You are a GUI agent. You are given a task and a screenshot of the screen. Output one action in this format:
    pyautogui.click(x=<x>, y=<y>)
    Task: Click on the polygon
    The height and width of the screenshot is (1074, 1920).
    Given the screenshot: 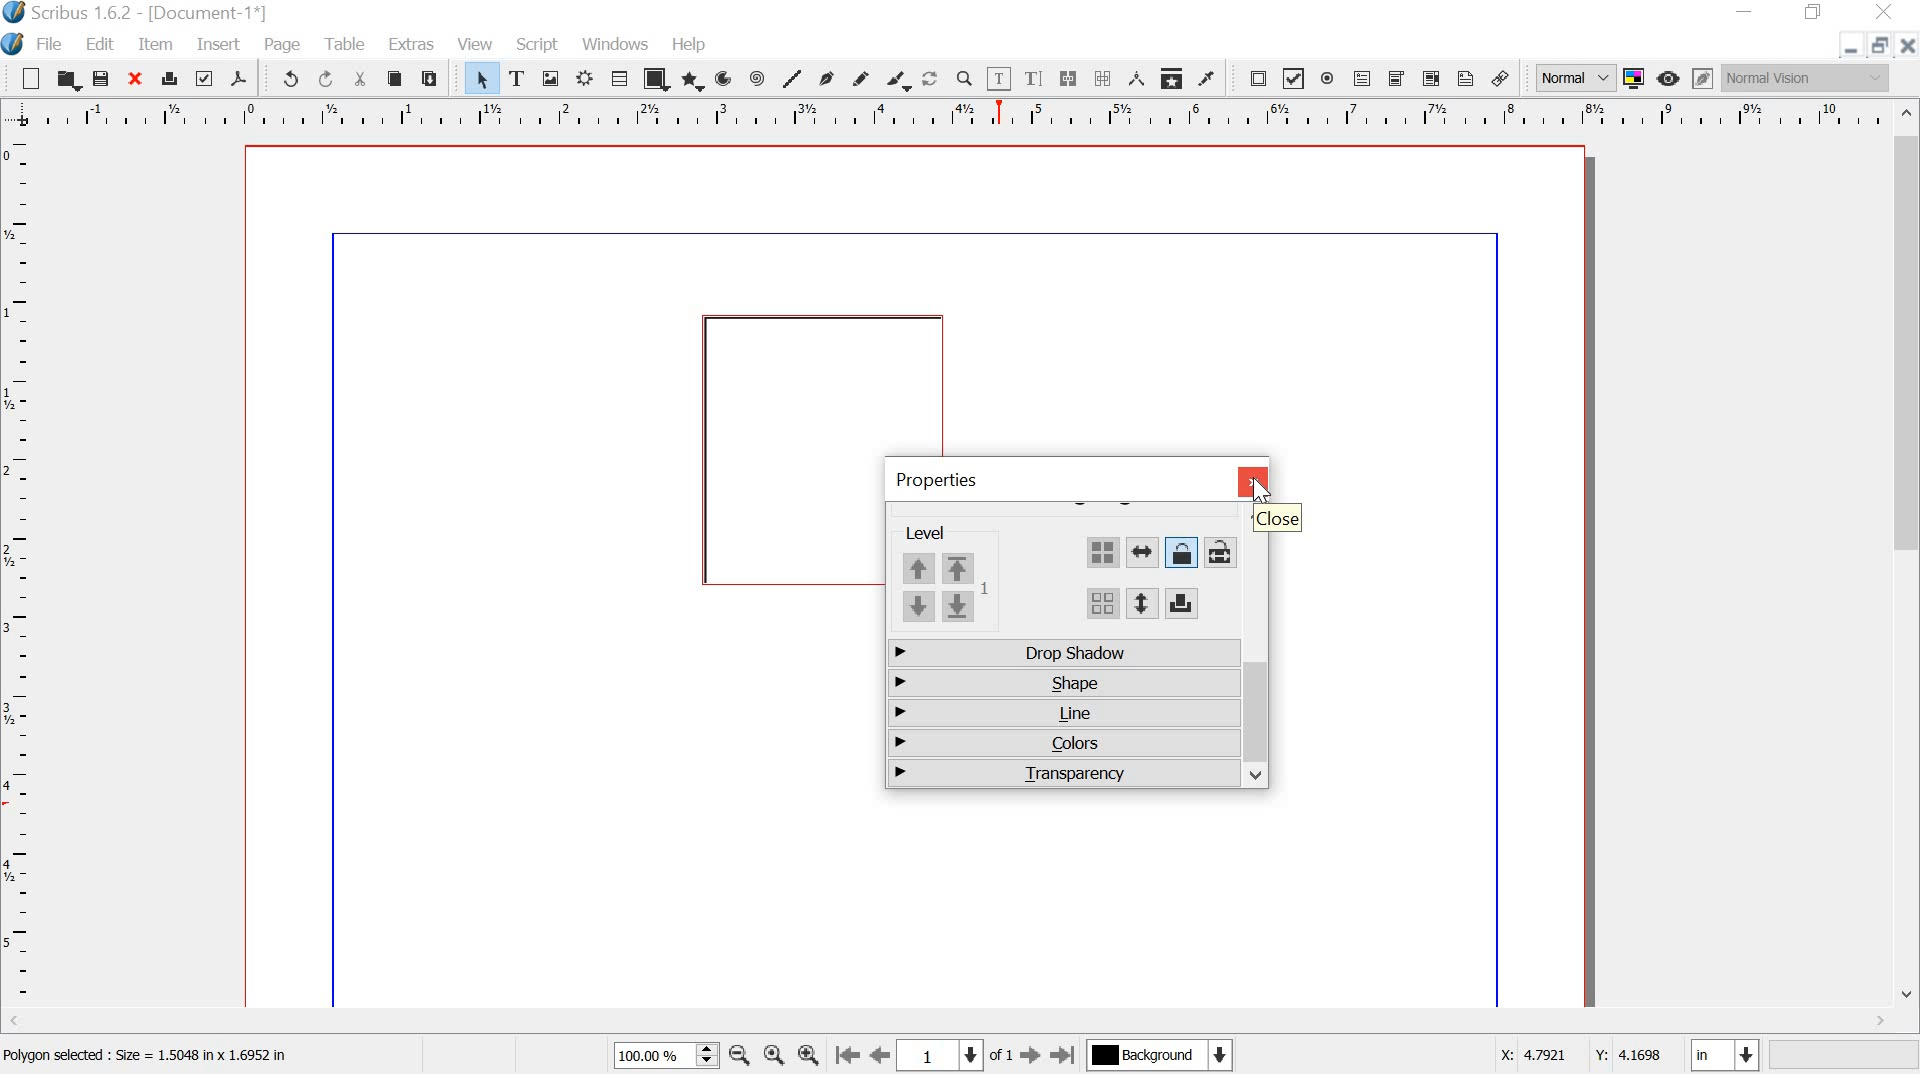 What is the action you would take?
    pyautogui.click(x=693, y=81)
    